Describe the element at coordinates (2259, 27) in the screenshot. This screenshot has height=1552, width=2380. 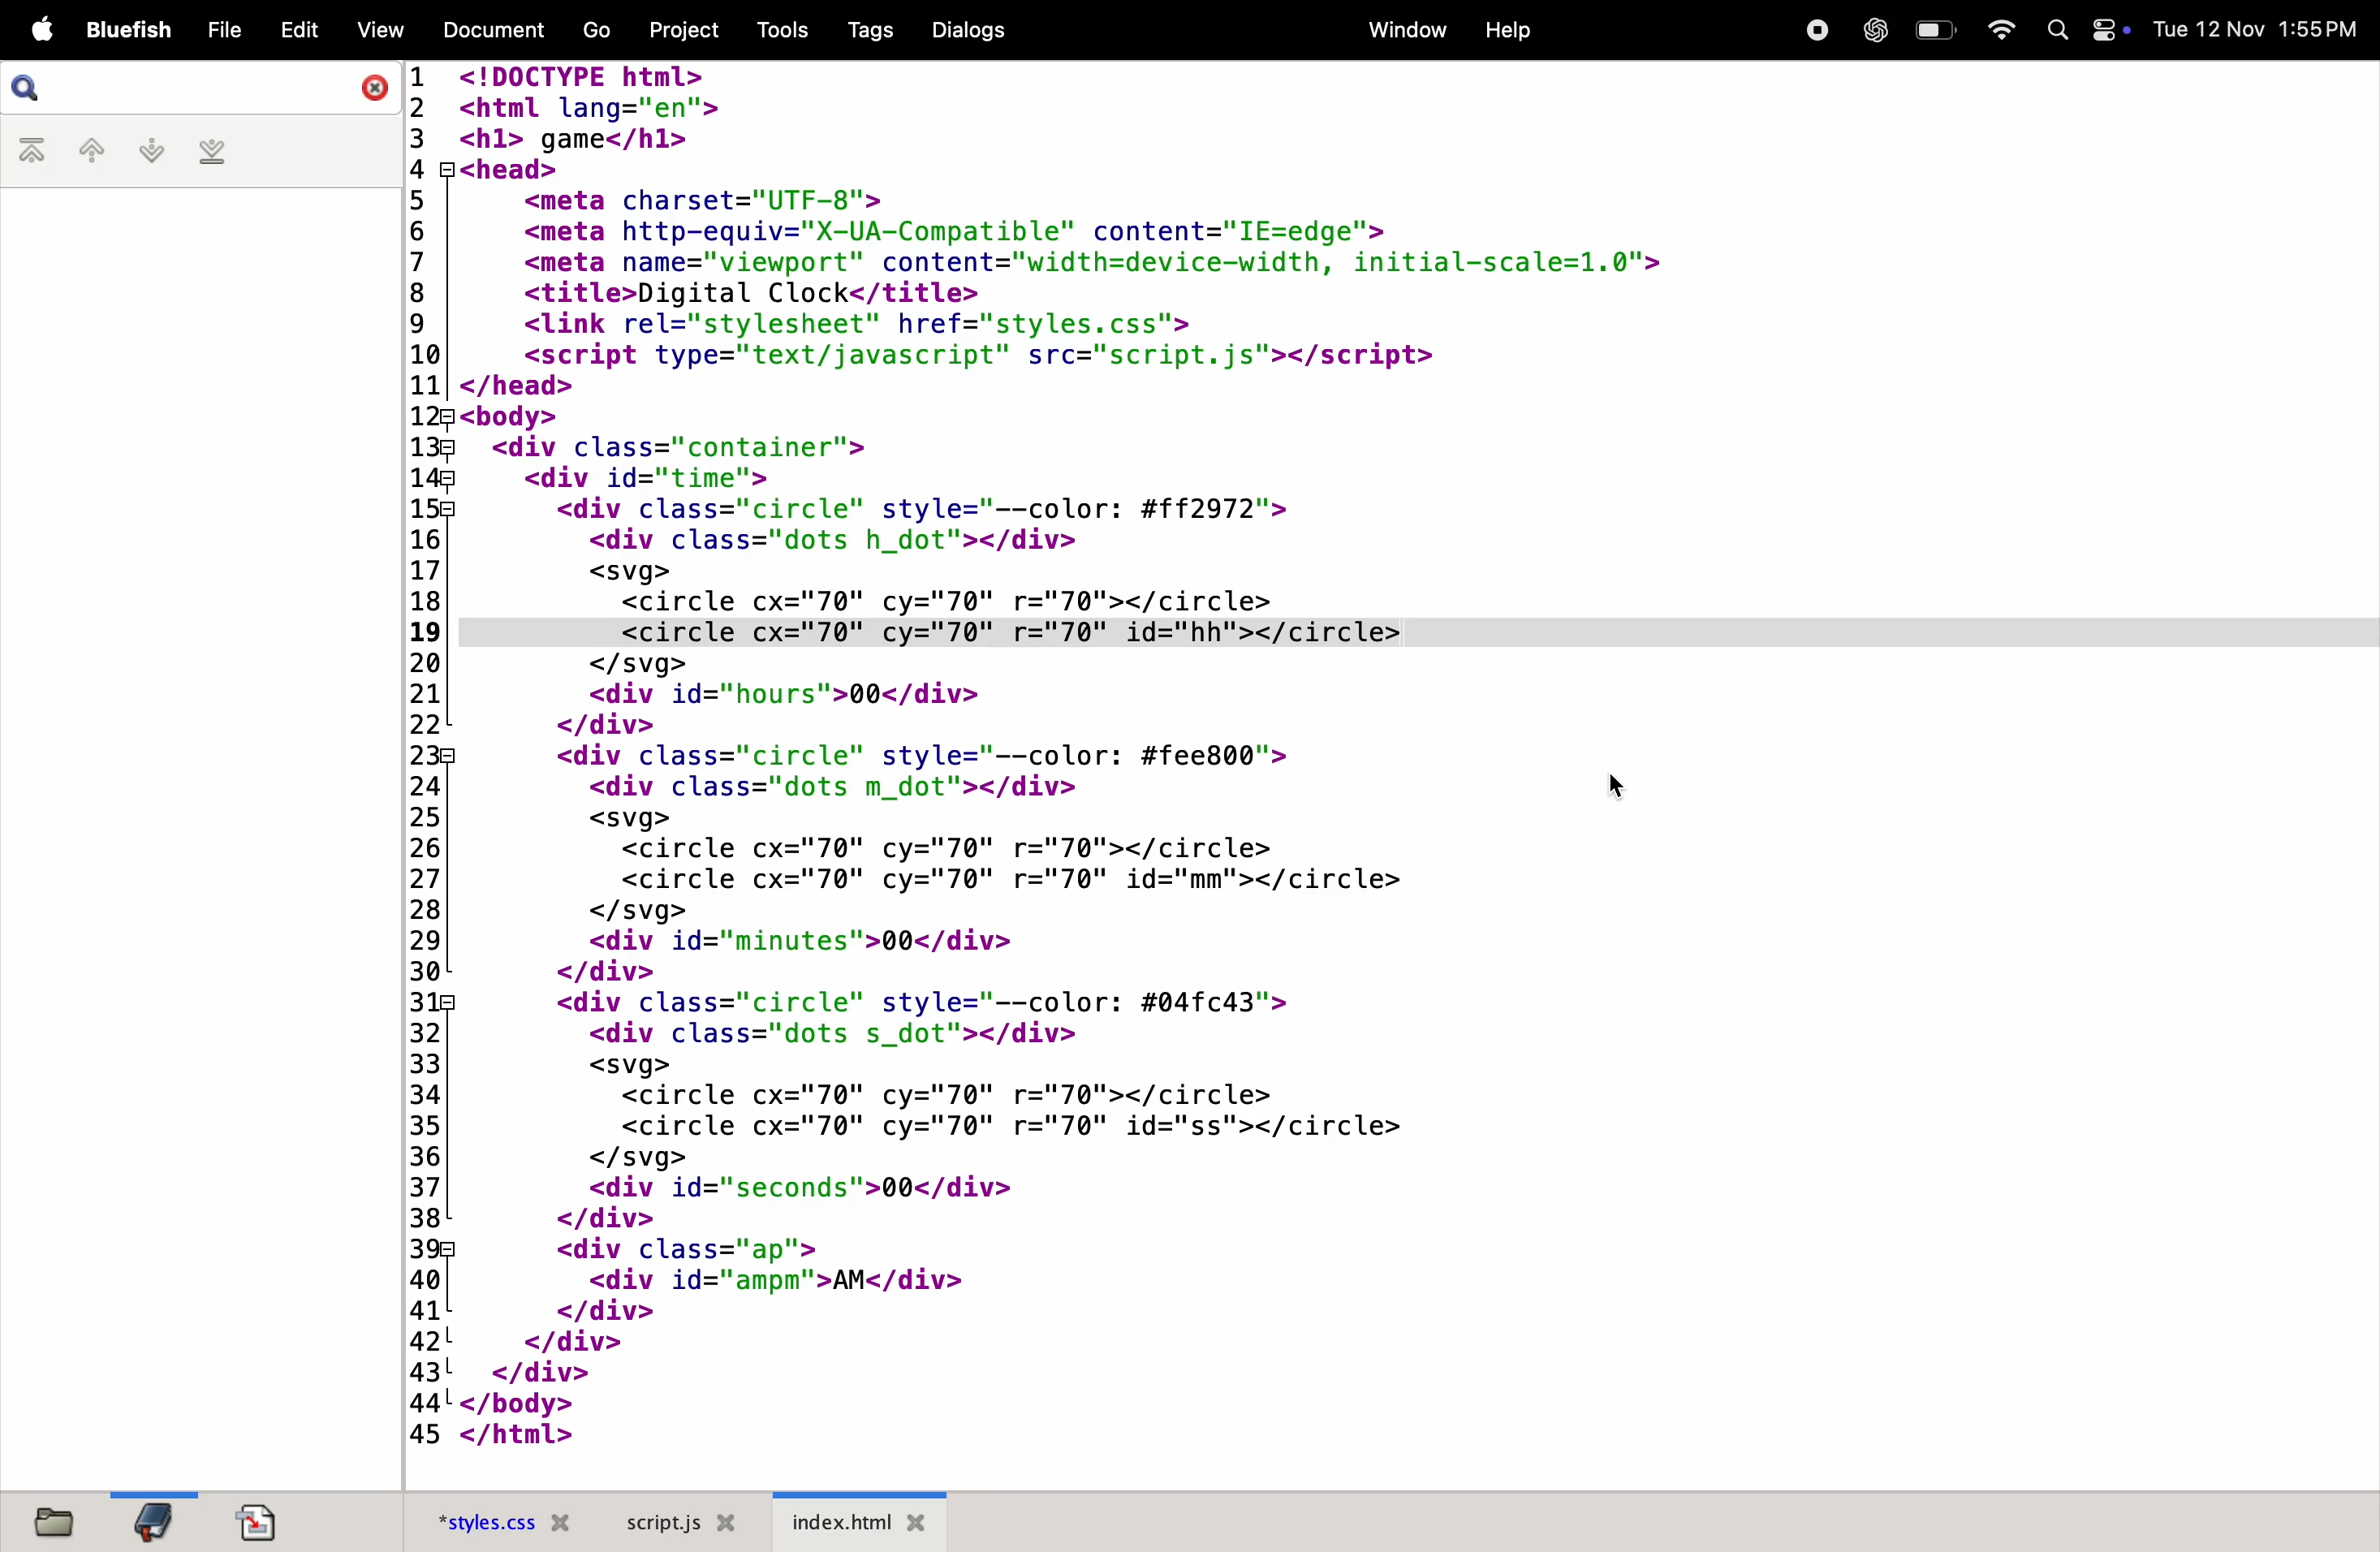
I see `Tue 12 Nov 1:55 PM` at that location.